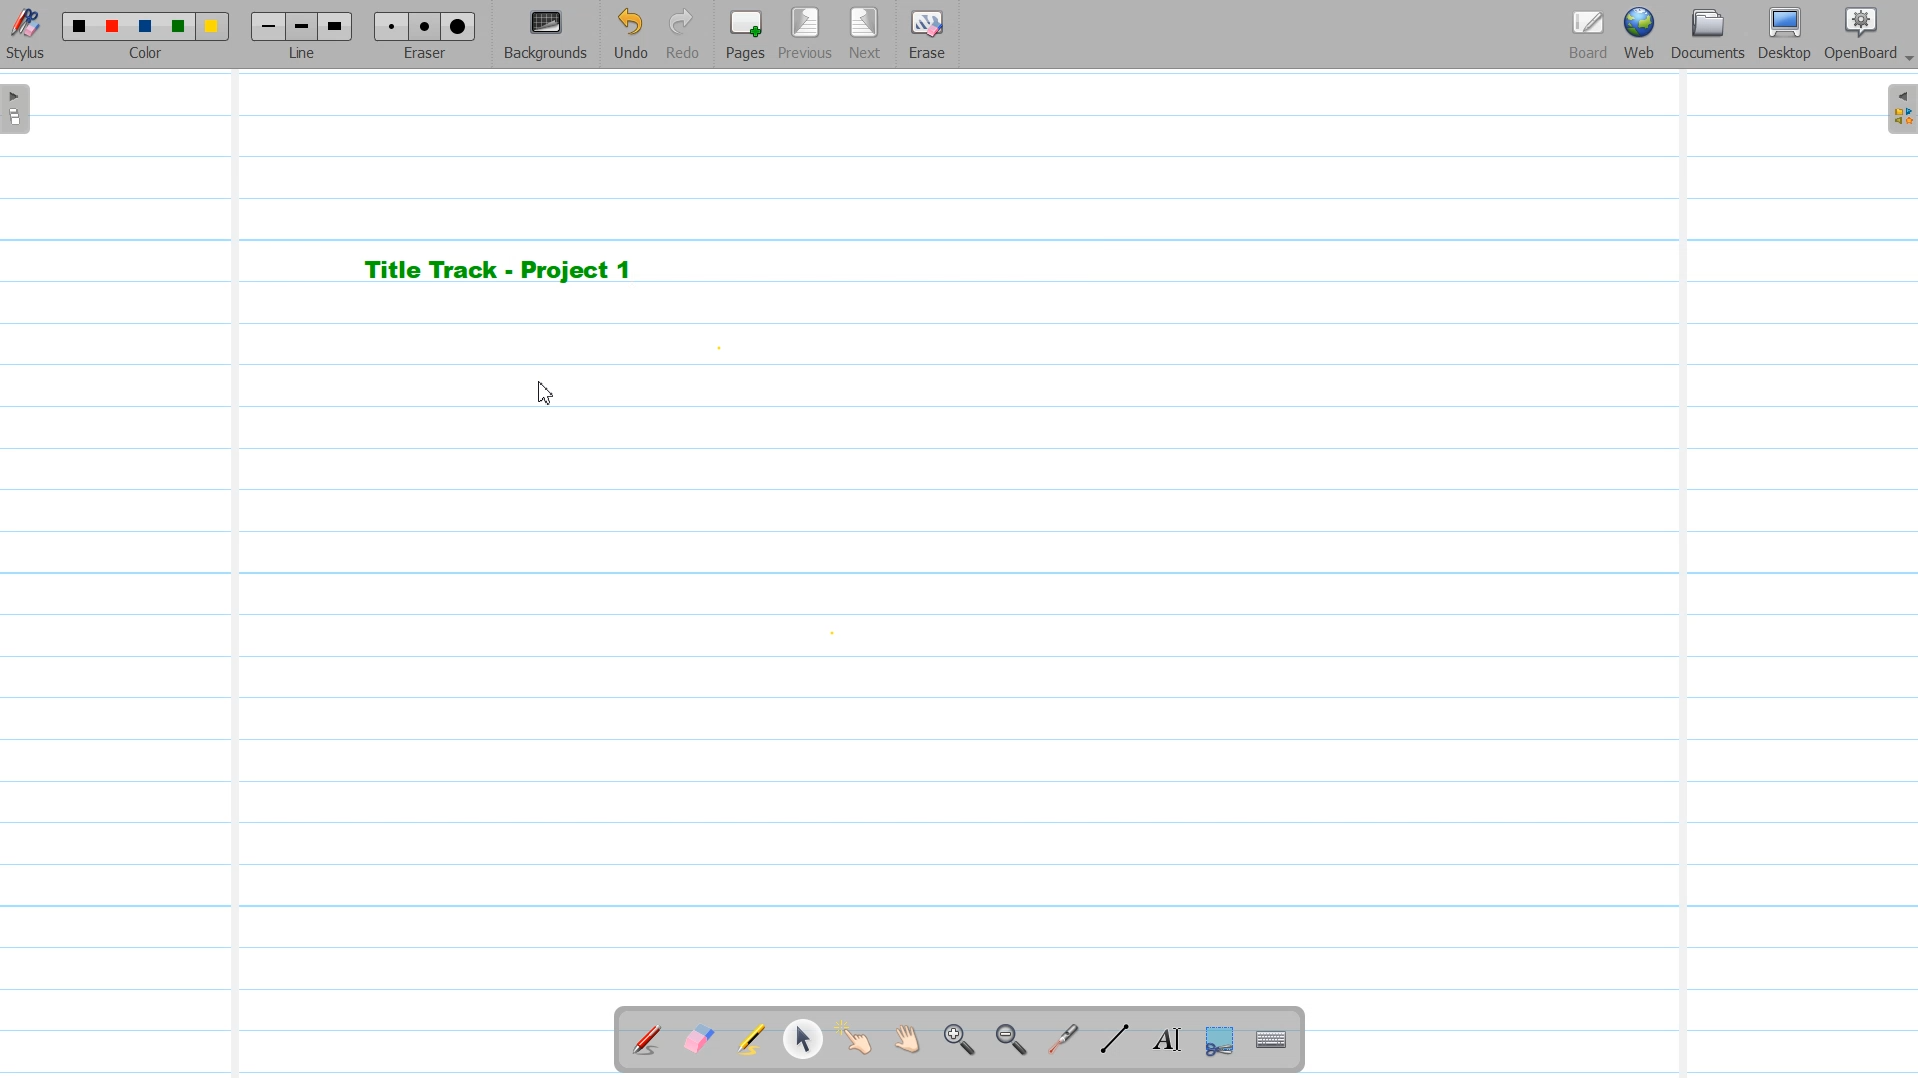 This screenshot has width=1918, height=1078. What do you see at coordinates (855, 1041) in the screenshot?
I see `Interact With Item` at bounding box center [855, 1041].